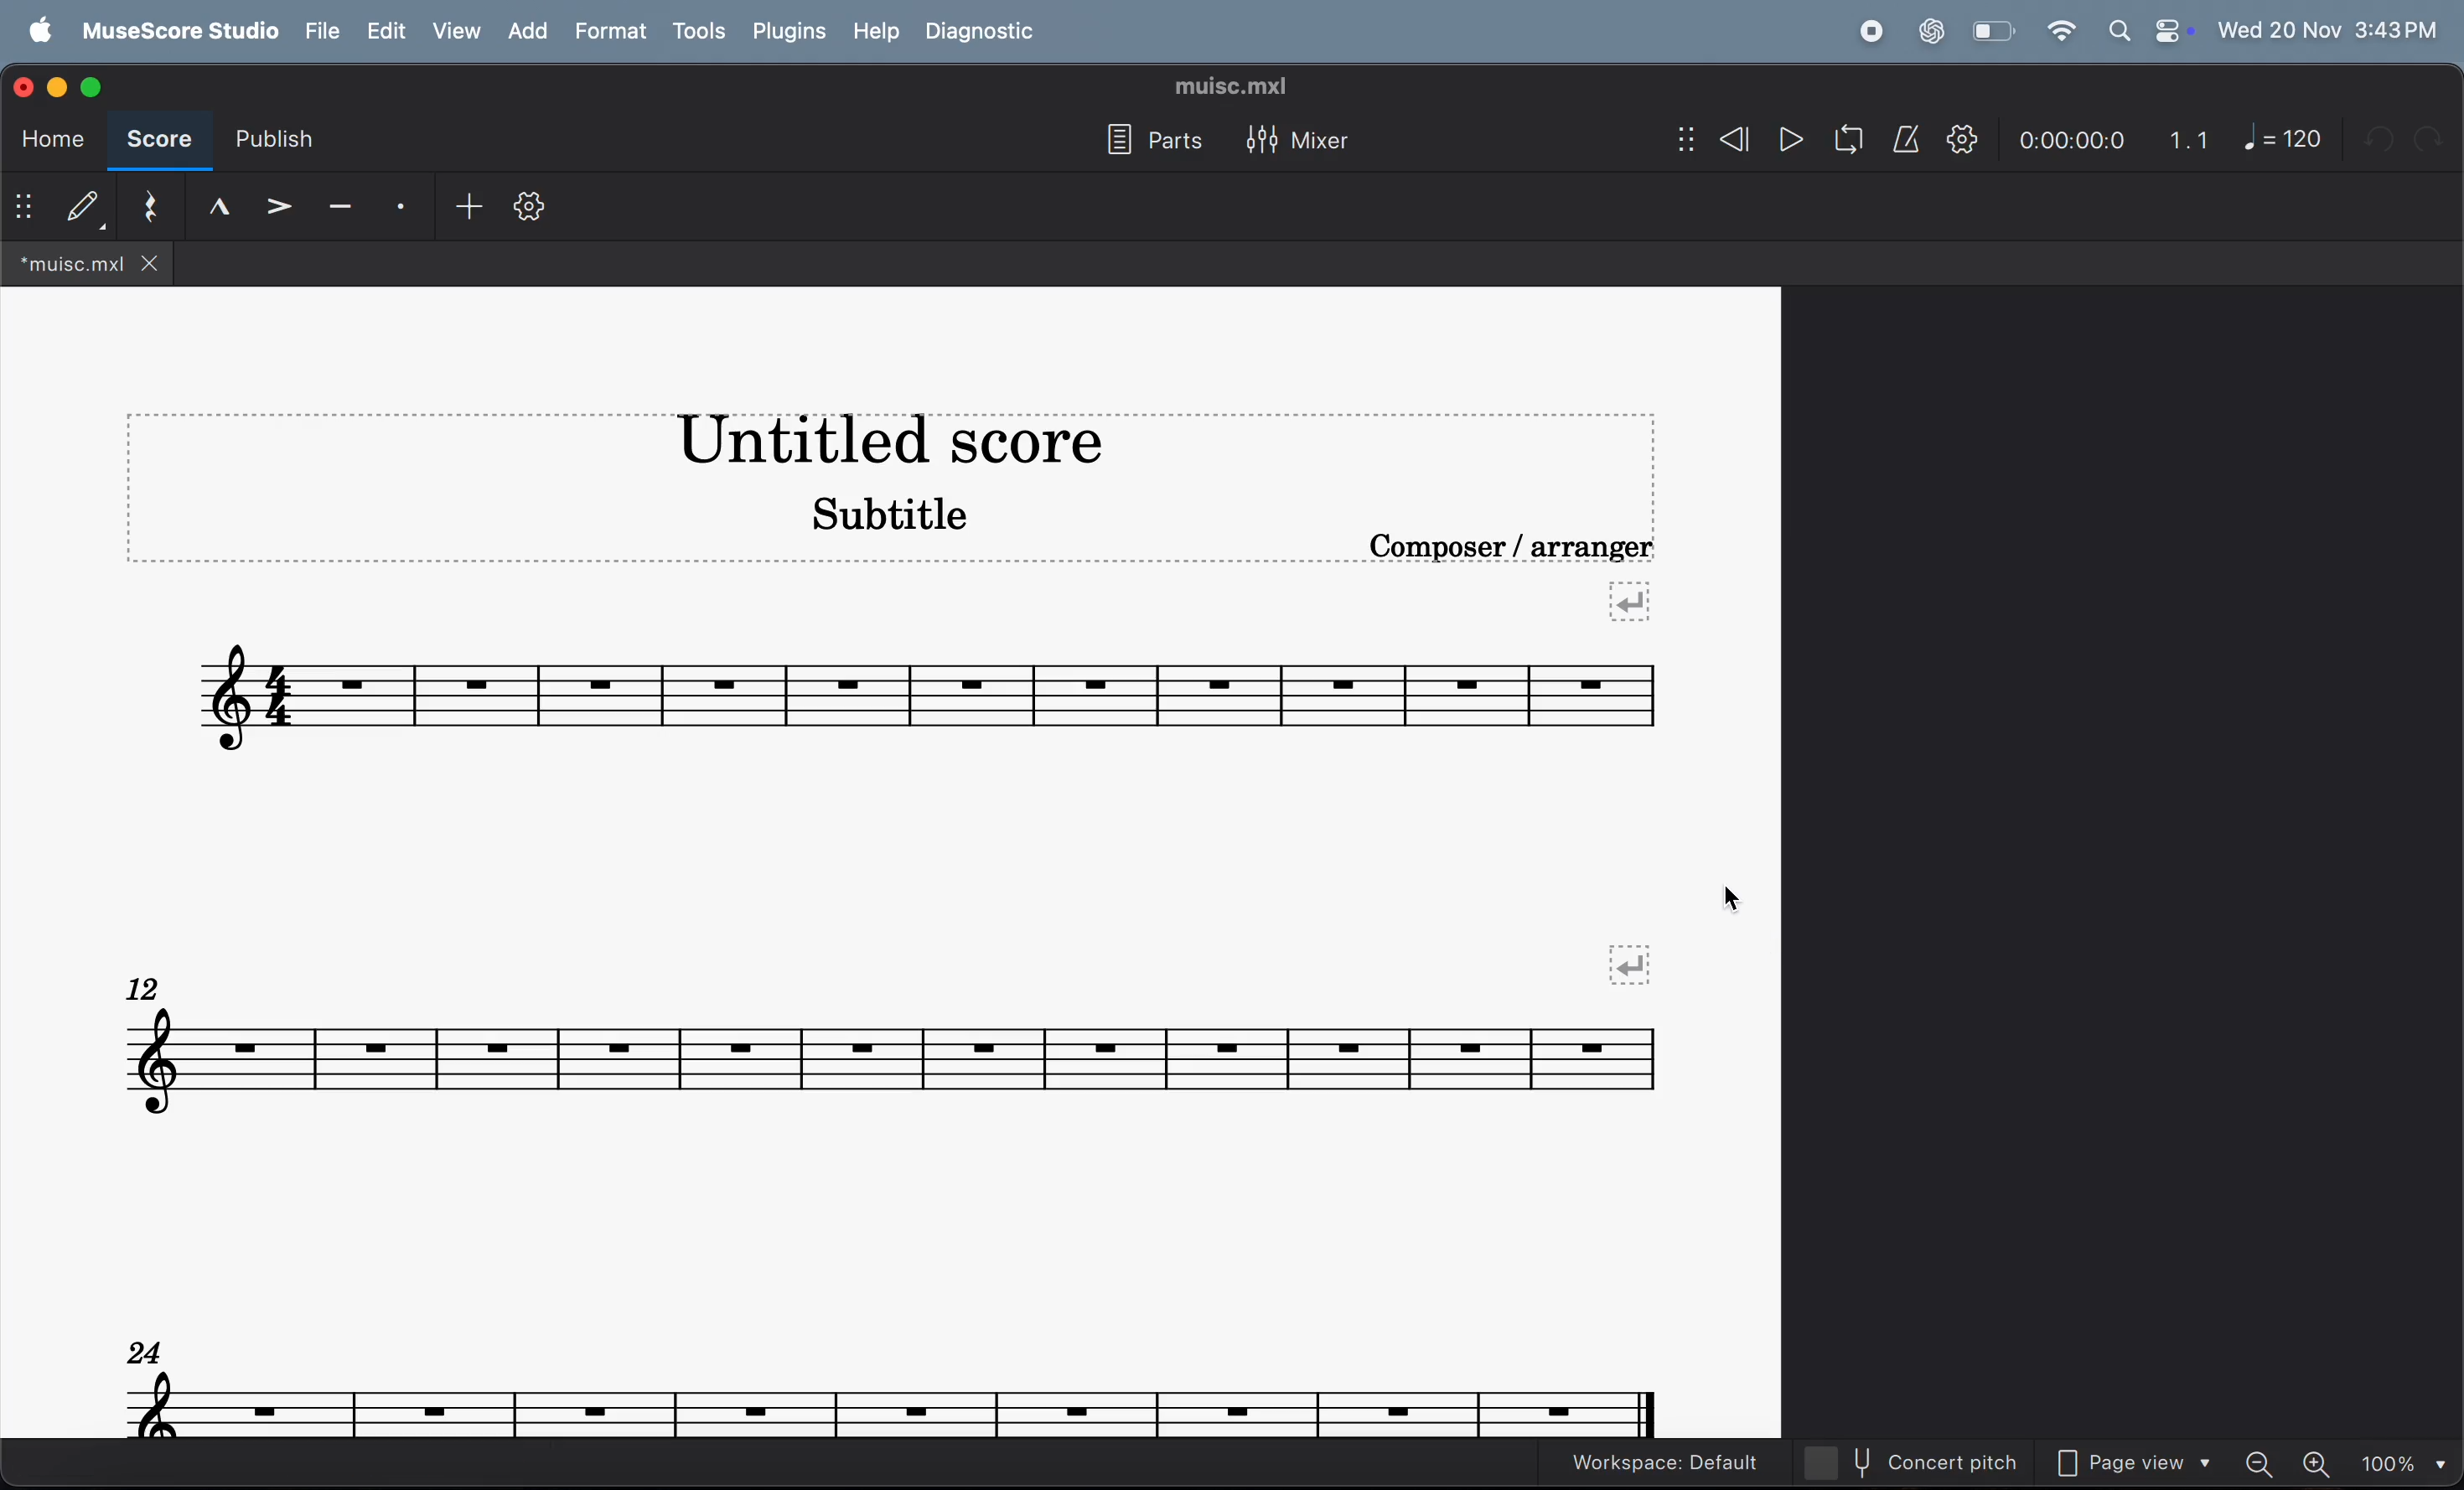 This screenshot has width=2464, height=1490. Describe the element at coordinates (282, 135) in the screenshot. I see `publish` at that location.